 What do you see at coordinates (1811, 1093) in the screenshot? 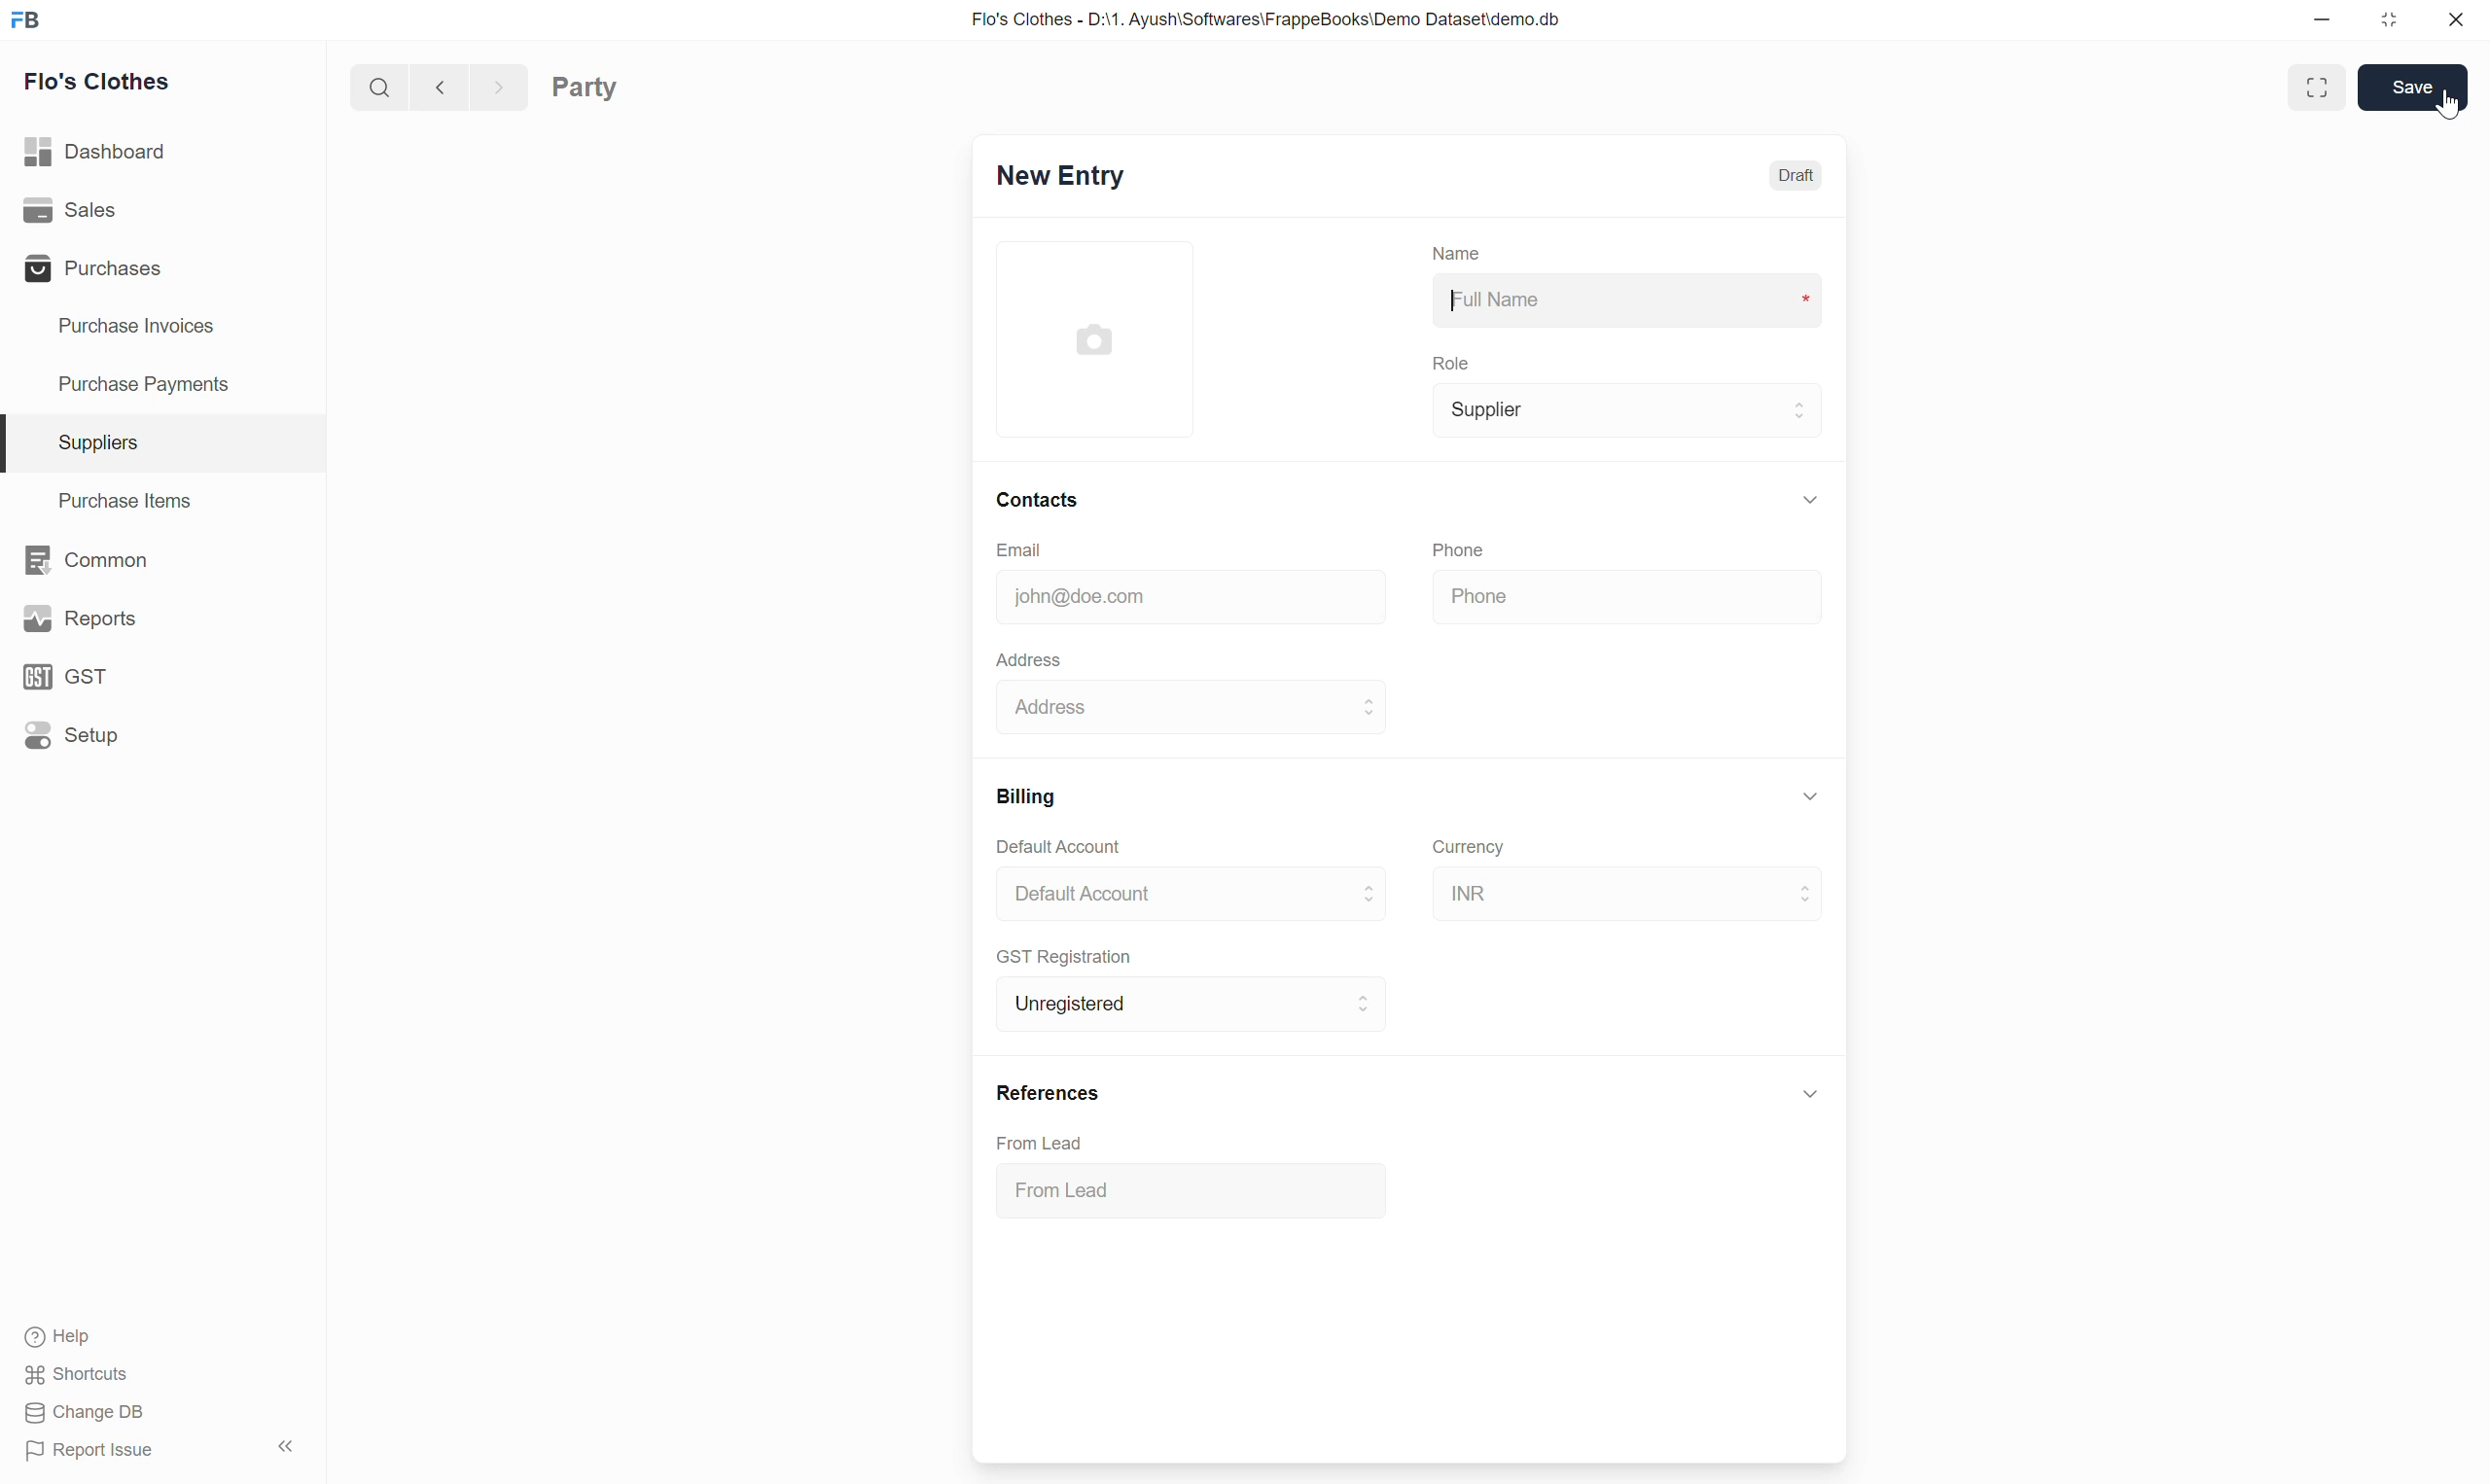
I see `Click to collapse` at bounding box center [1811, 1093].